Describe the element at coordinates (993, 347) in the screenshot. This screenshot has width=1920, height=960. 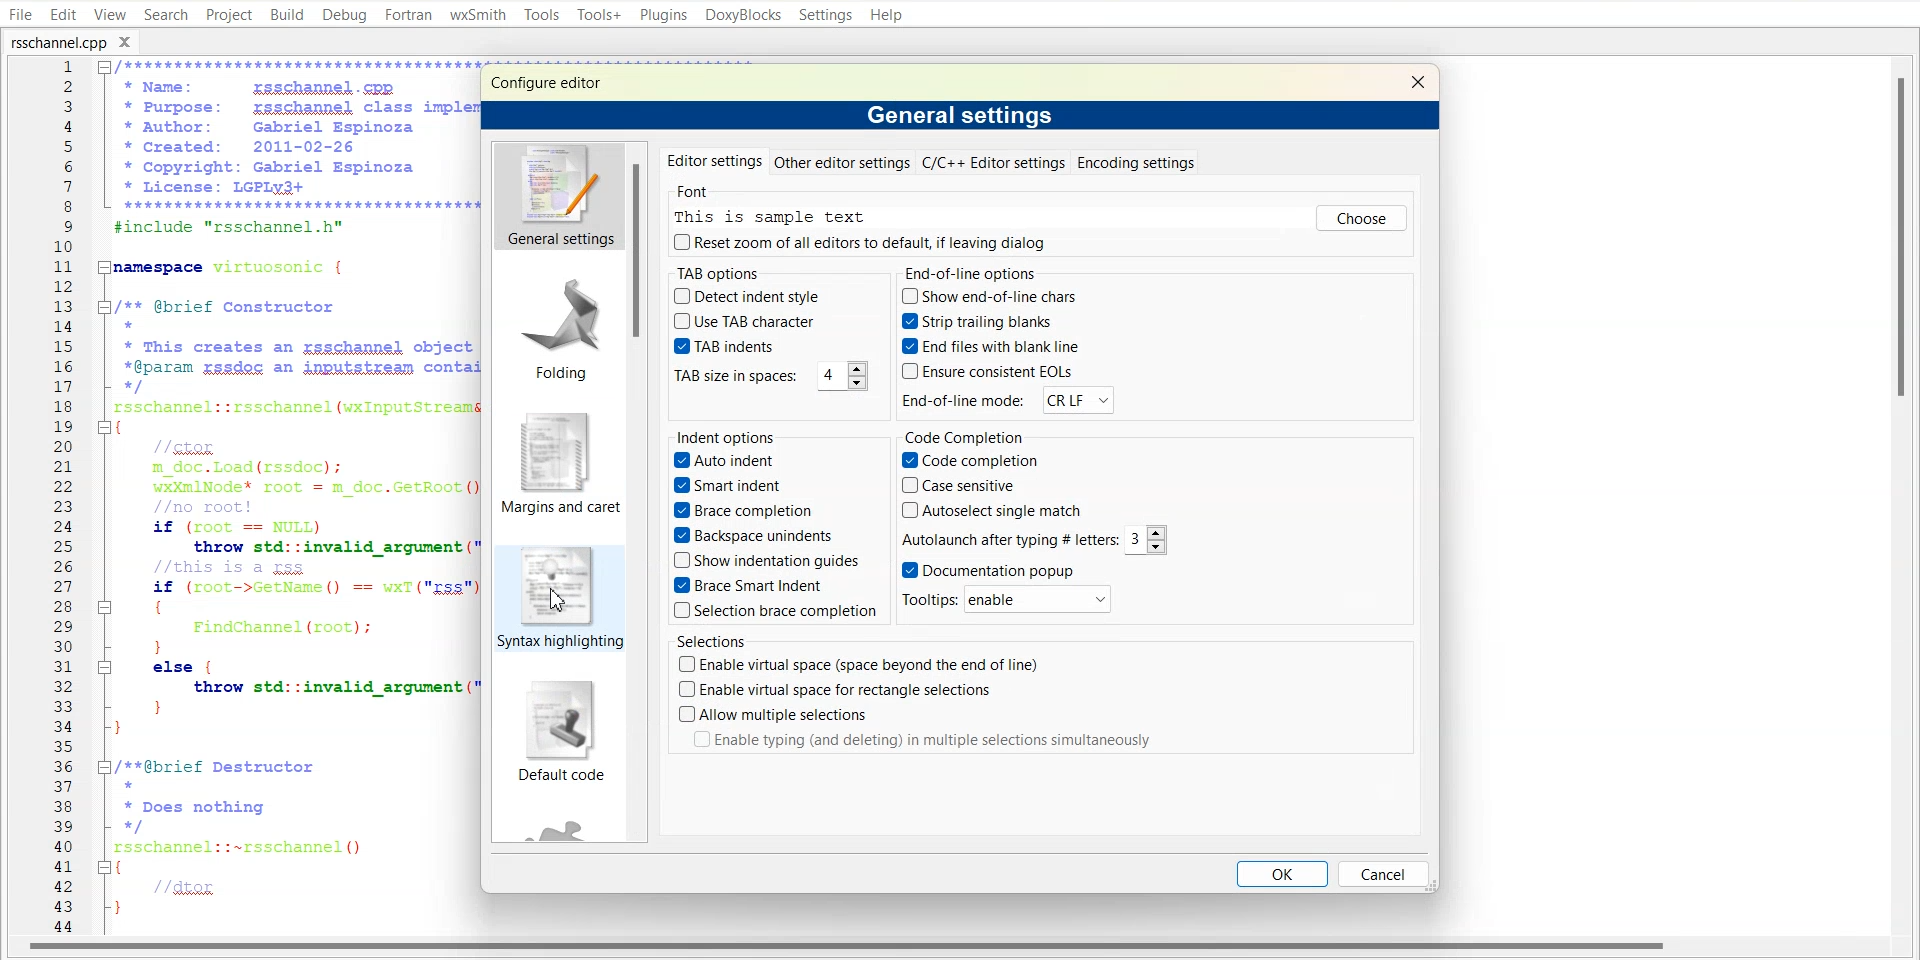
I see `End files with blank line` at that location.